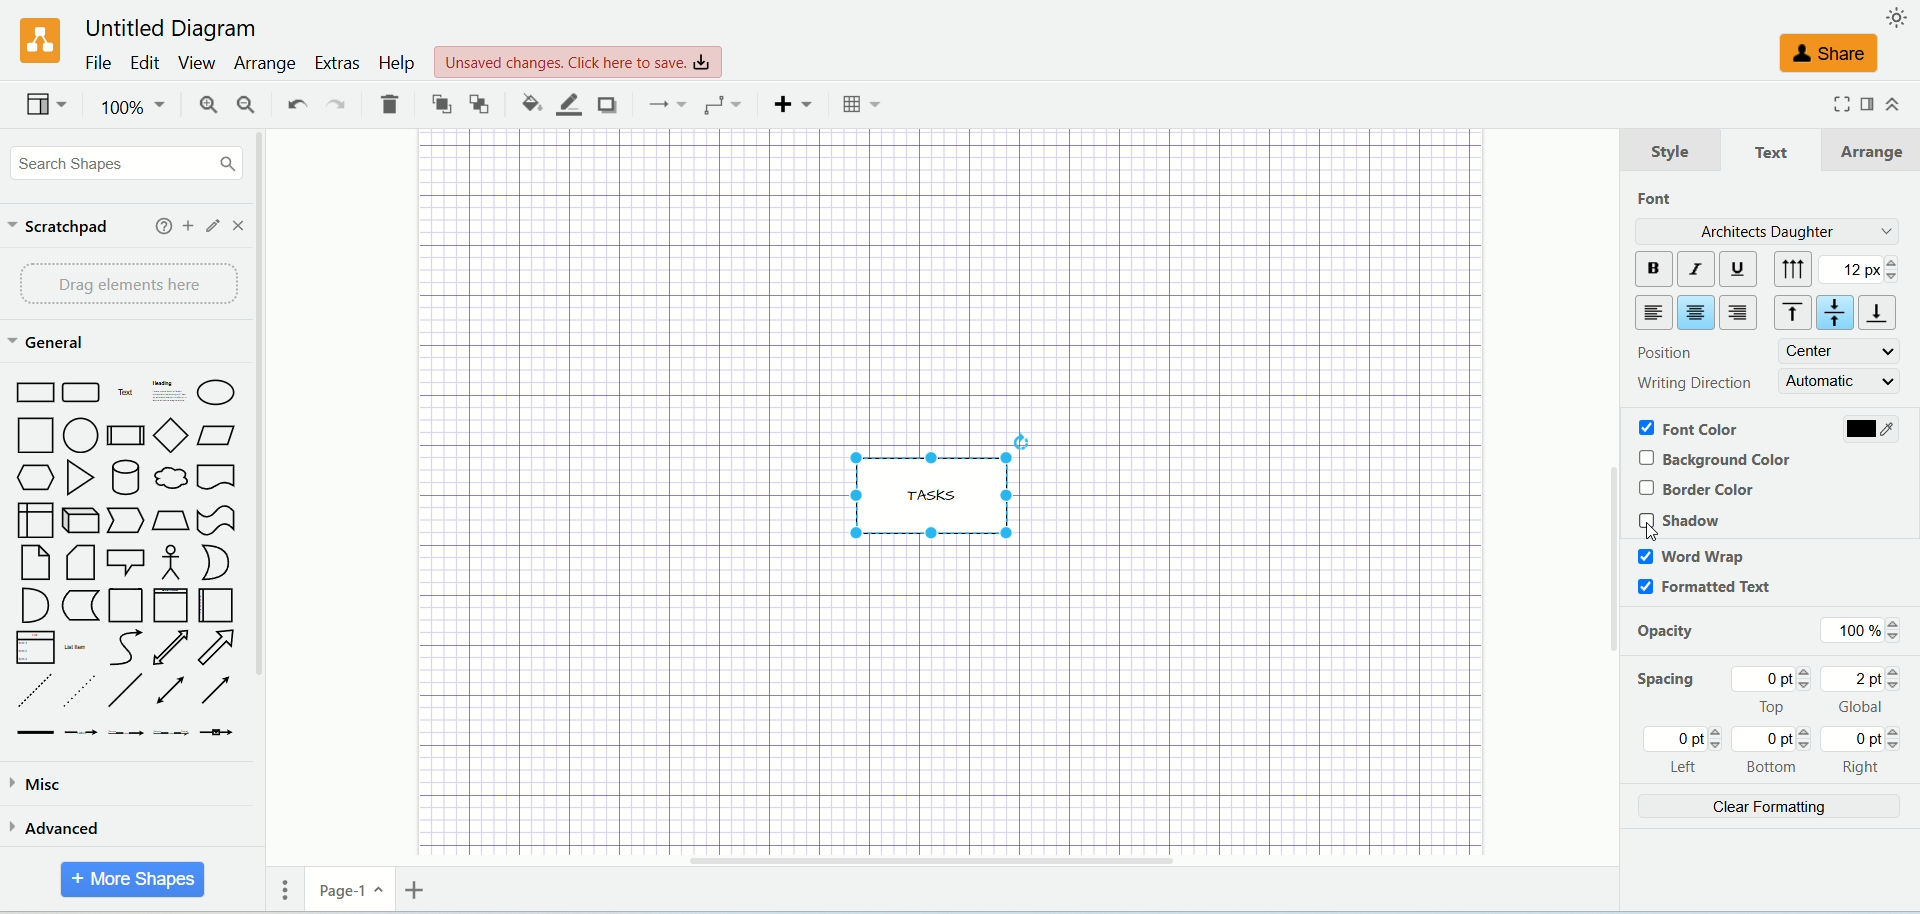 Image resolution: width=1920 pixels, height=914 pixels. What do you see at coordinates (1898, 16) in the screenshot?
I see `appearance` at bounding box center [1898, 16].